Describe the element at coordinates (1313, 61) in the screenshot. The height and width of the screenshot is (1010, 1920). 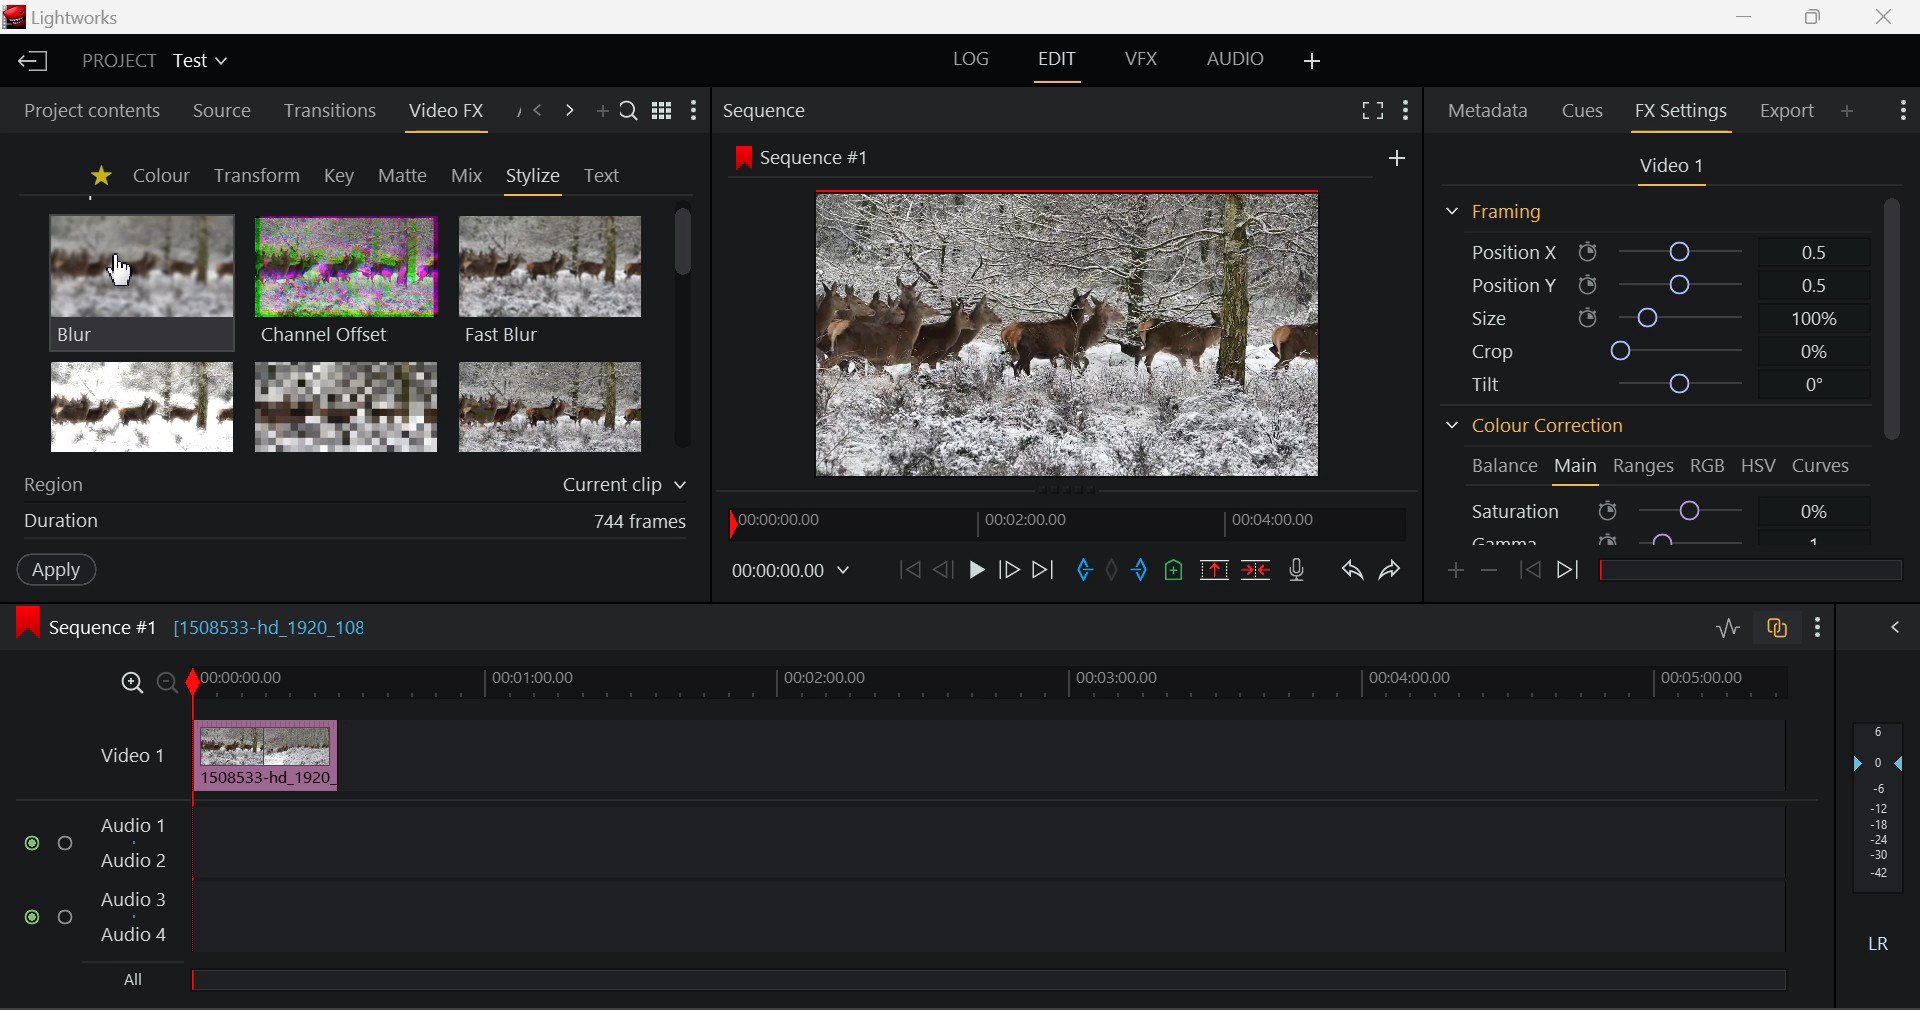
I see `Add Layout` at that location.